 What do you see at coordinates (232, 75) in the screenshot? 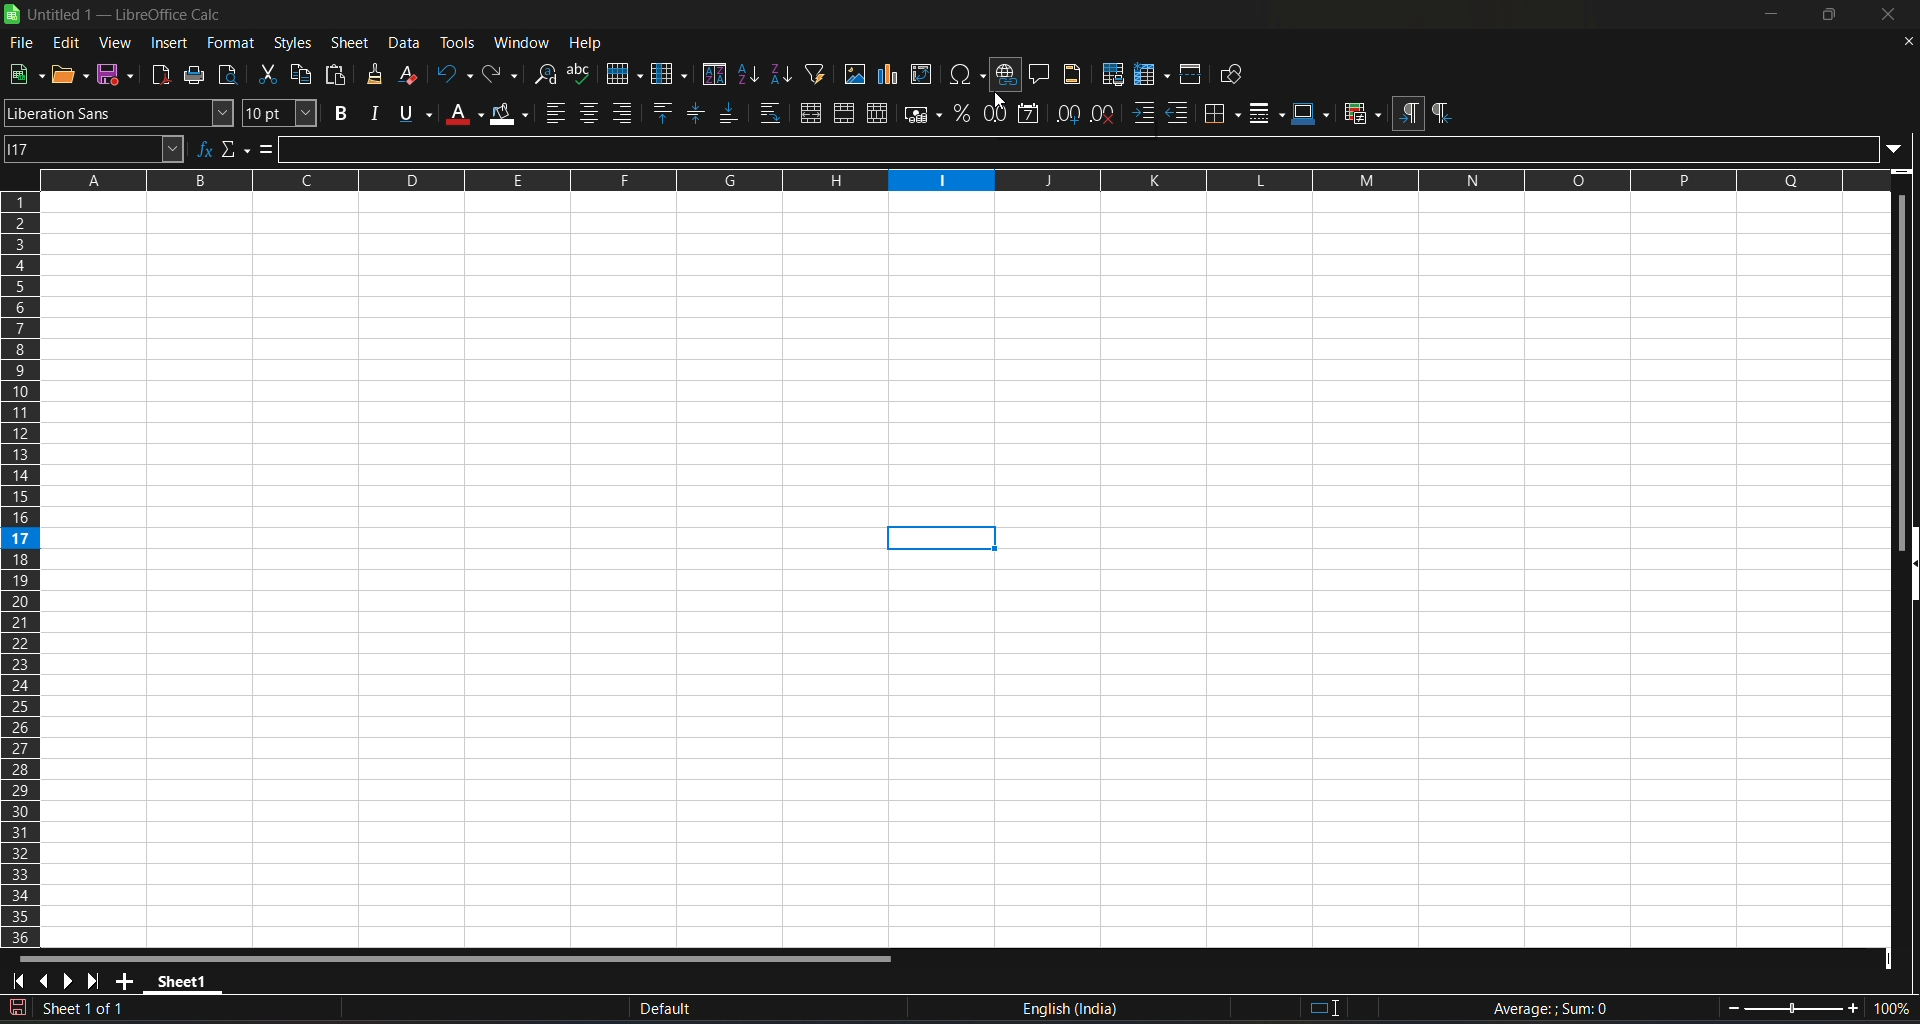
I see `toggle print preview` at bounding box center [232, 75].